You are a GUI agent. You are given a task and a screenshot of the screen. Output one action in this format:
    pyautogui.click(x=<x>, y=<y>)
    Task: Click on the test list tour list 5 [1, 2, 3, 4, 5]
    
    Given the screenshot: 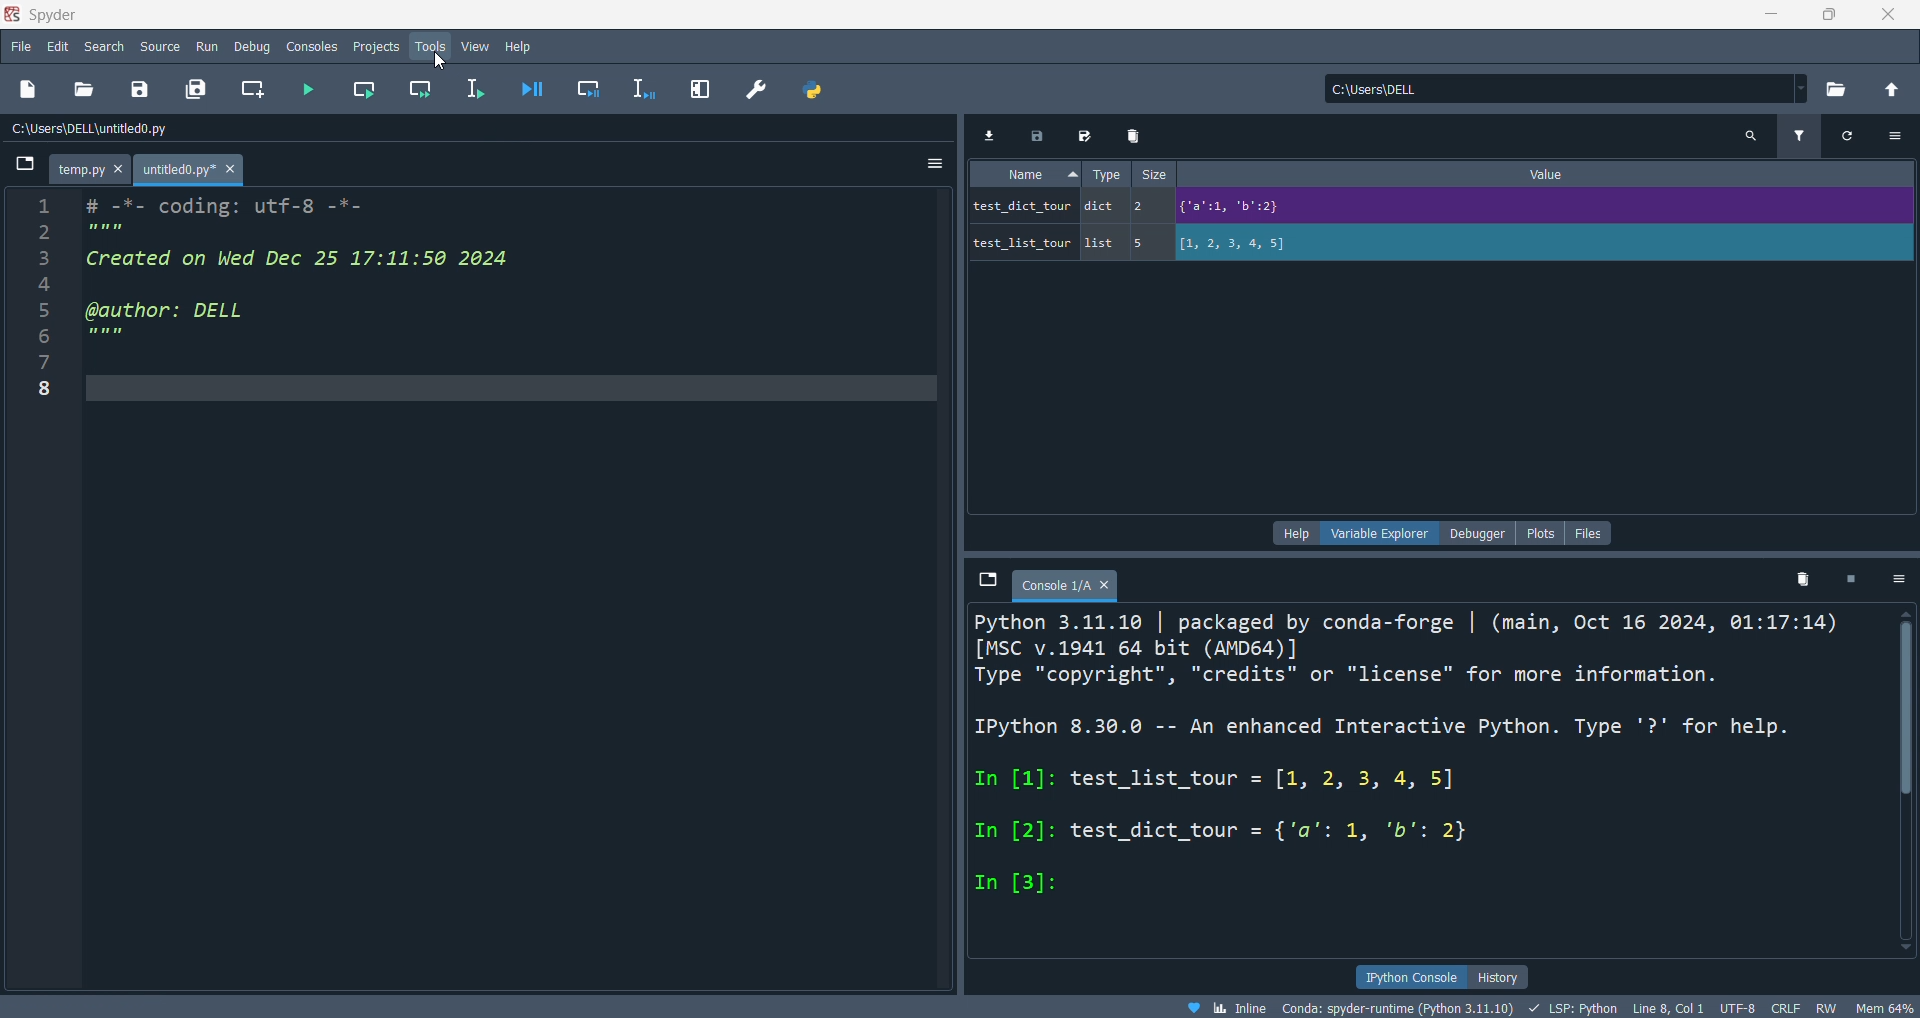 What is the action you would take?
    pyautogui.click(x=1180, y=242)
    